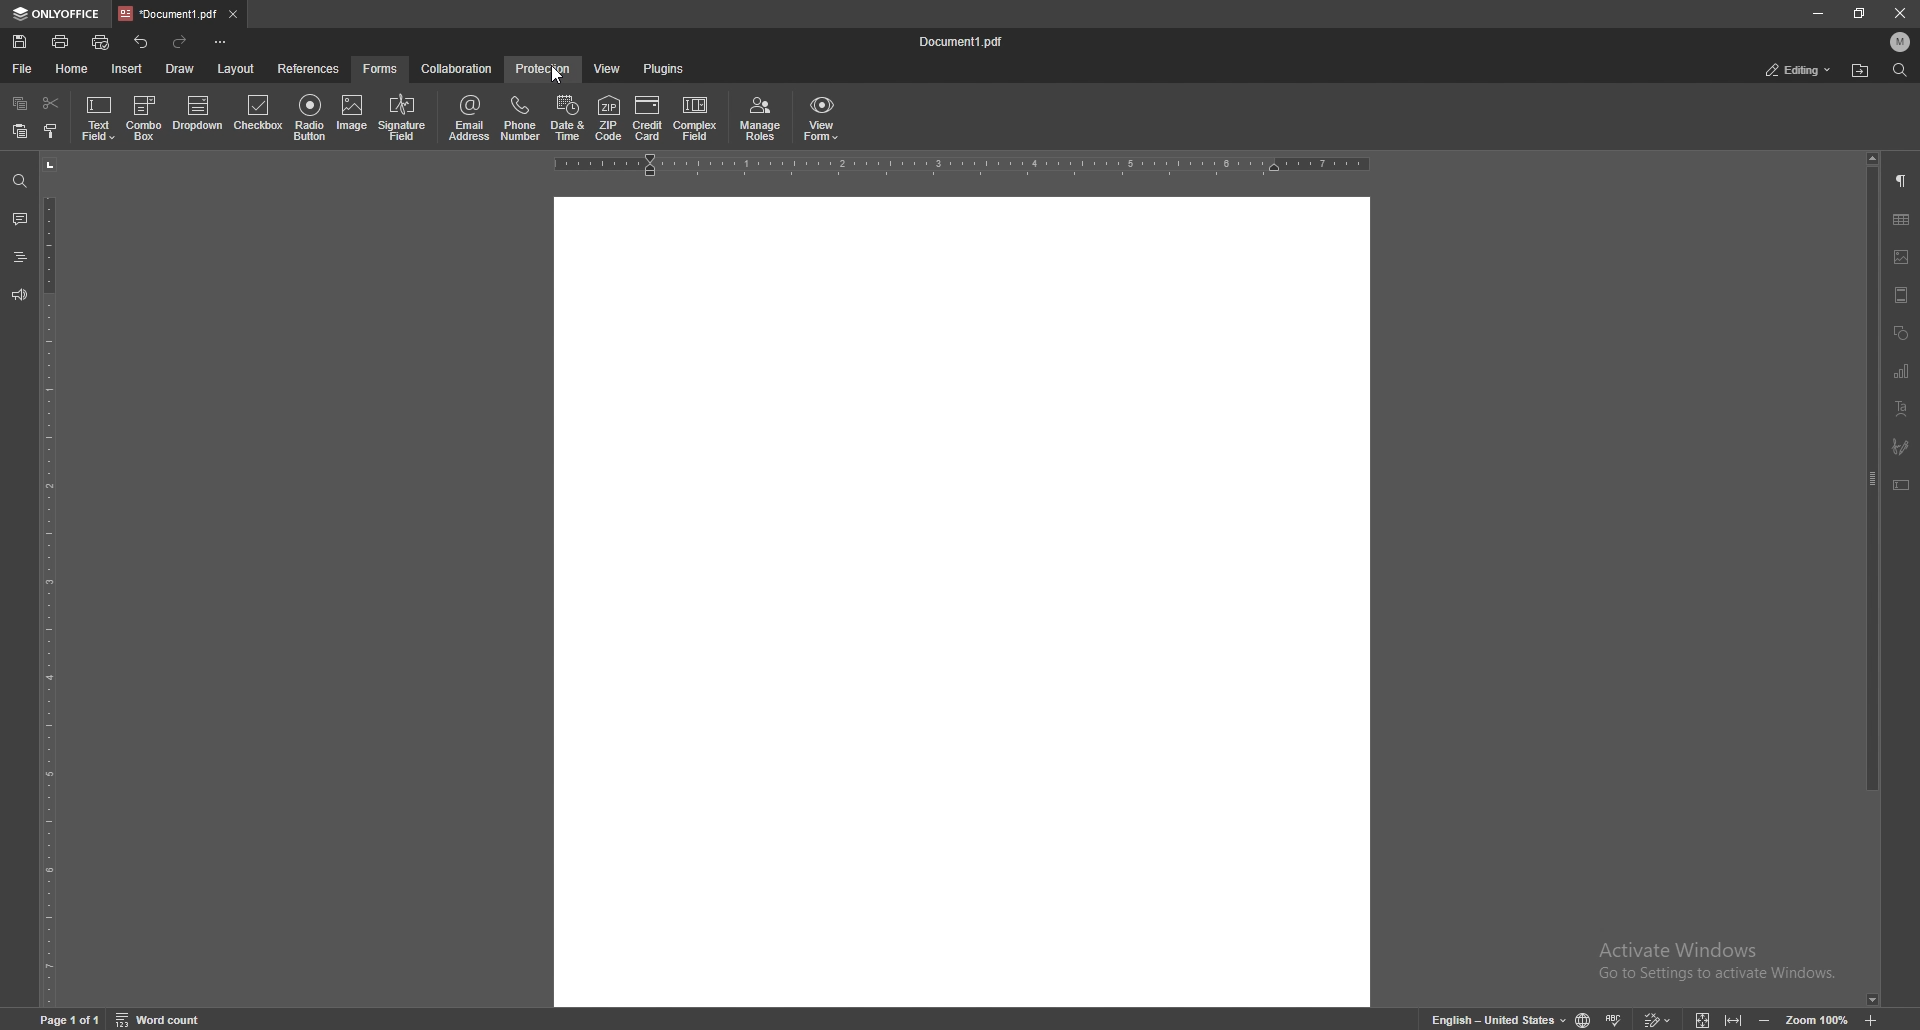  Describe the element at coordinates (145, 118) in the screenshot. I see `combo box` at that location.